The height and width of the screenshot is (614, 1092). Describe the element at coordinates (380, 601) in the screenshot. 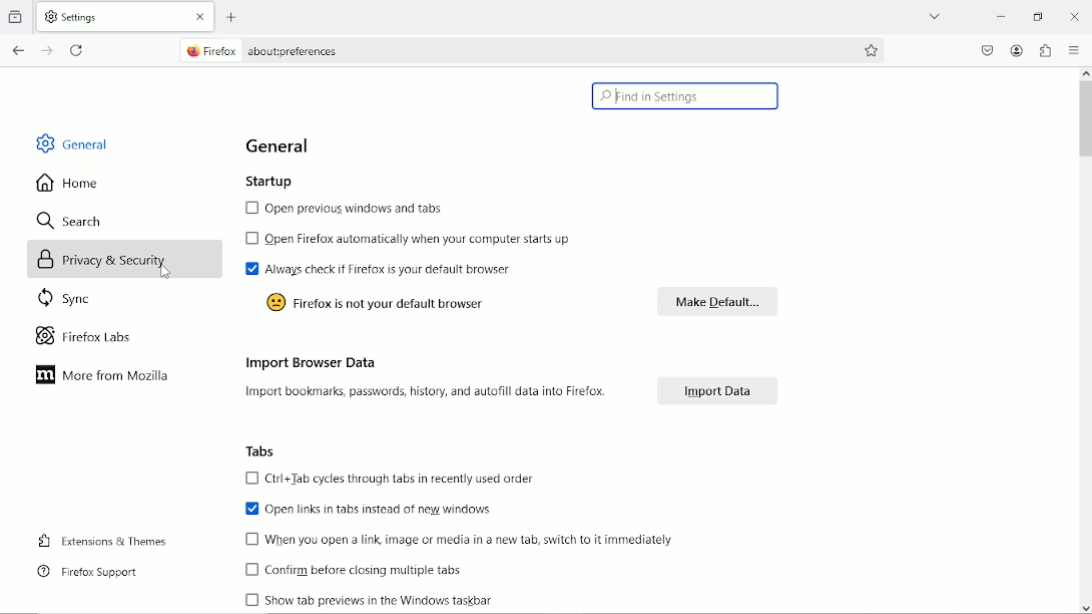

I see `text` at that location.